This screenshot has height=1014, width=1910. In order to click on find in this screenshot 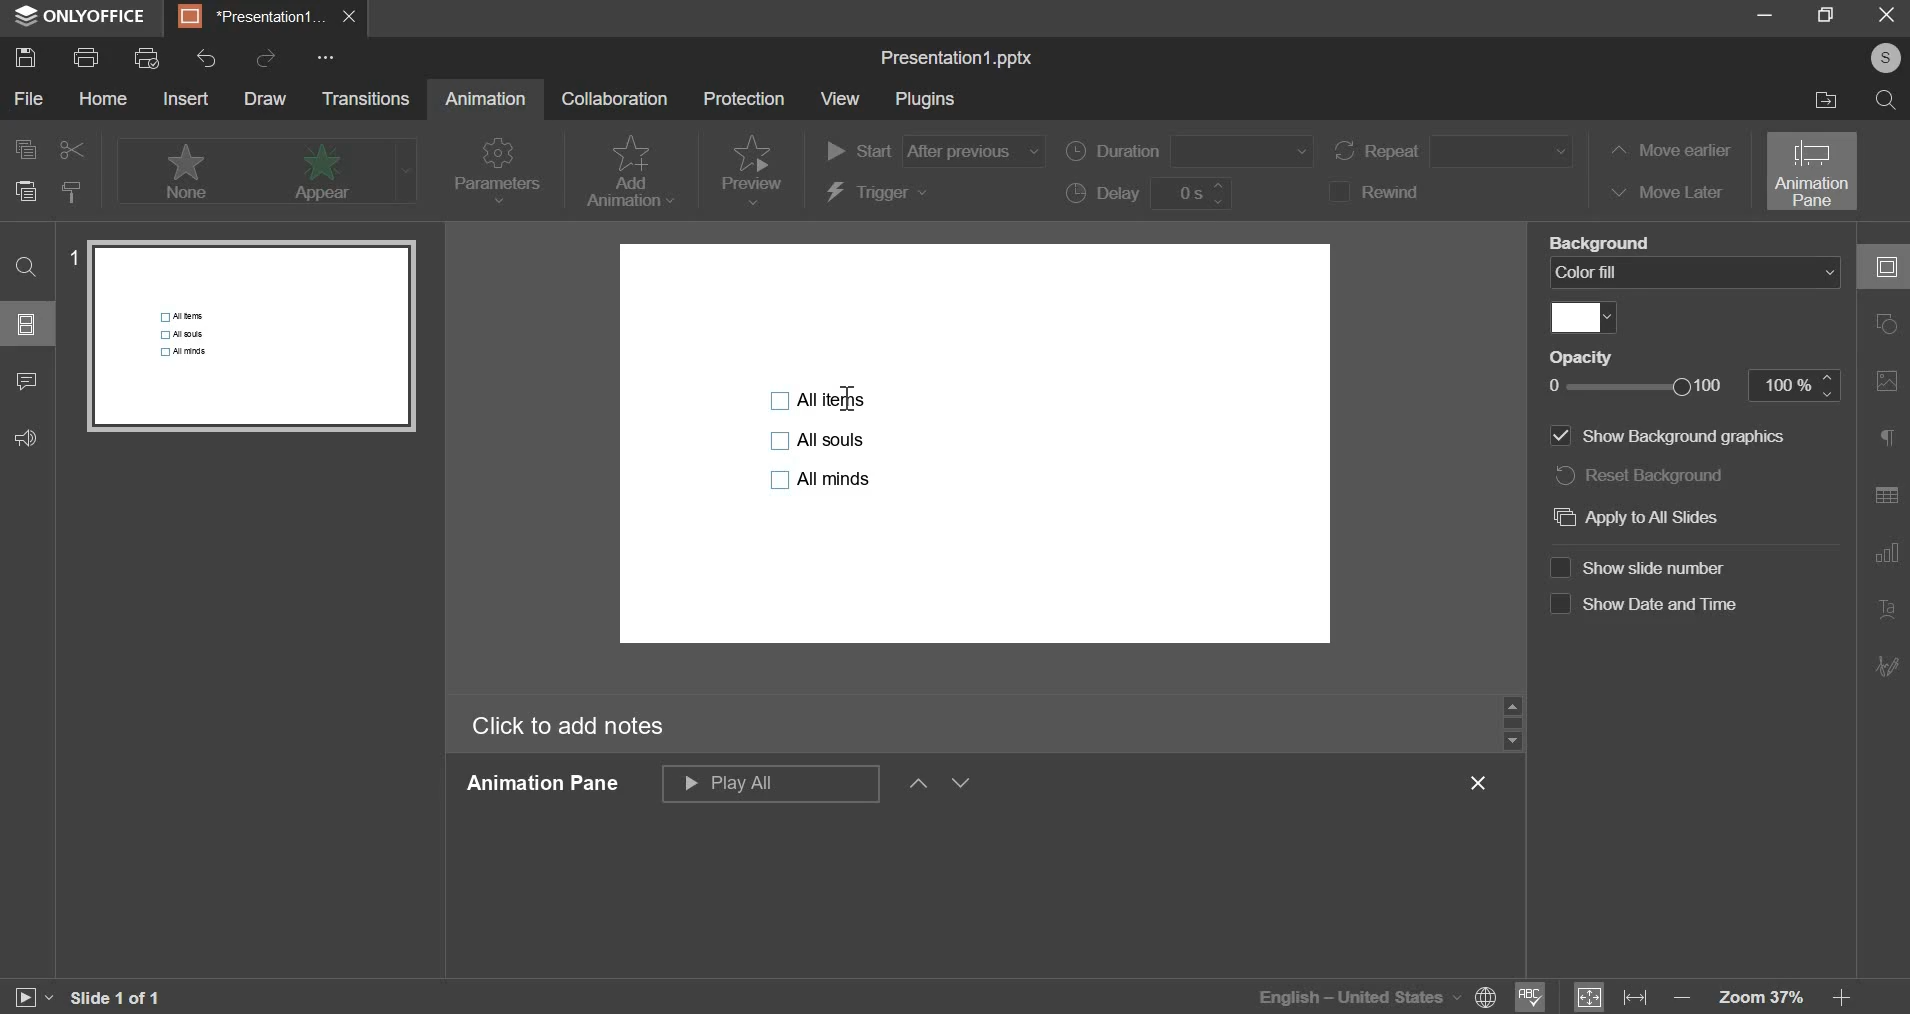, I will do `click(26, 267)`.